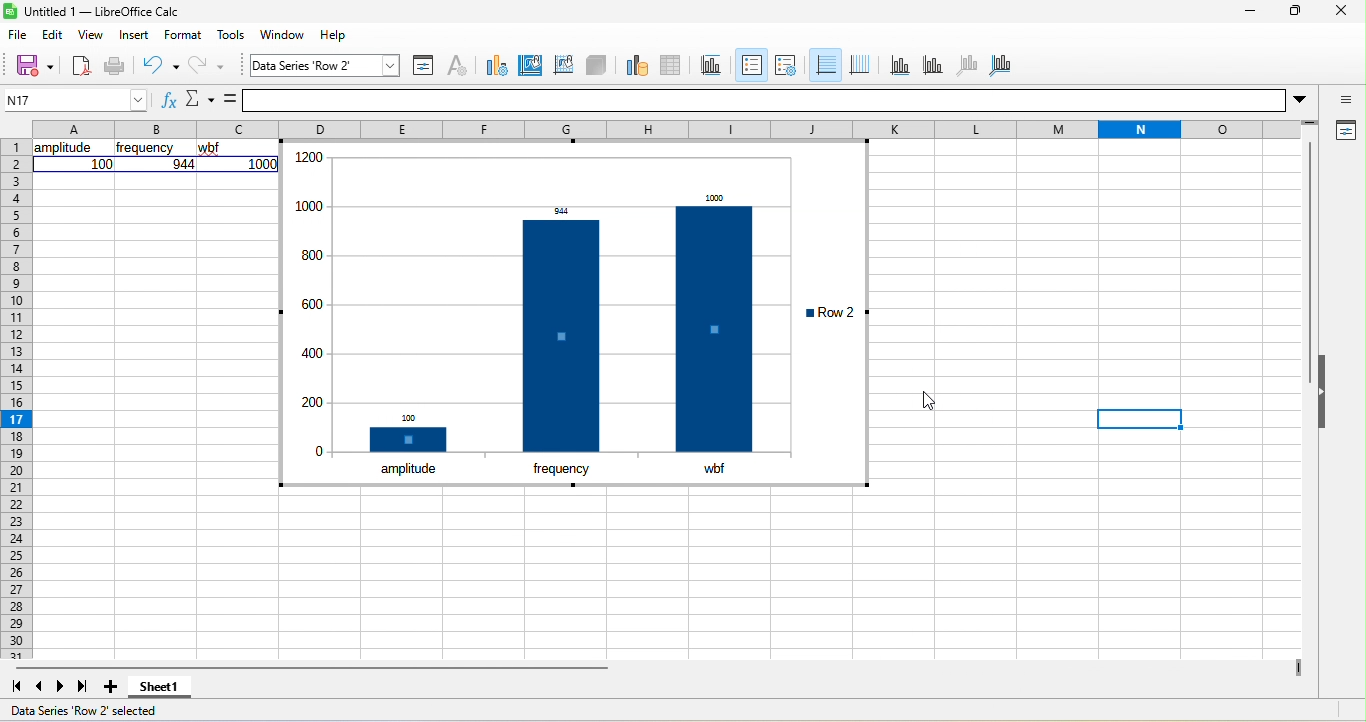  Describe the element at coordinates (1324, 396) in the screenshot. I see `hide` at that location.